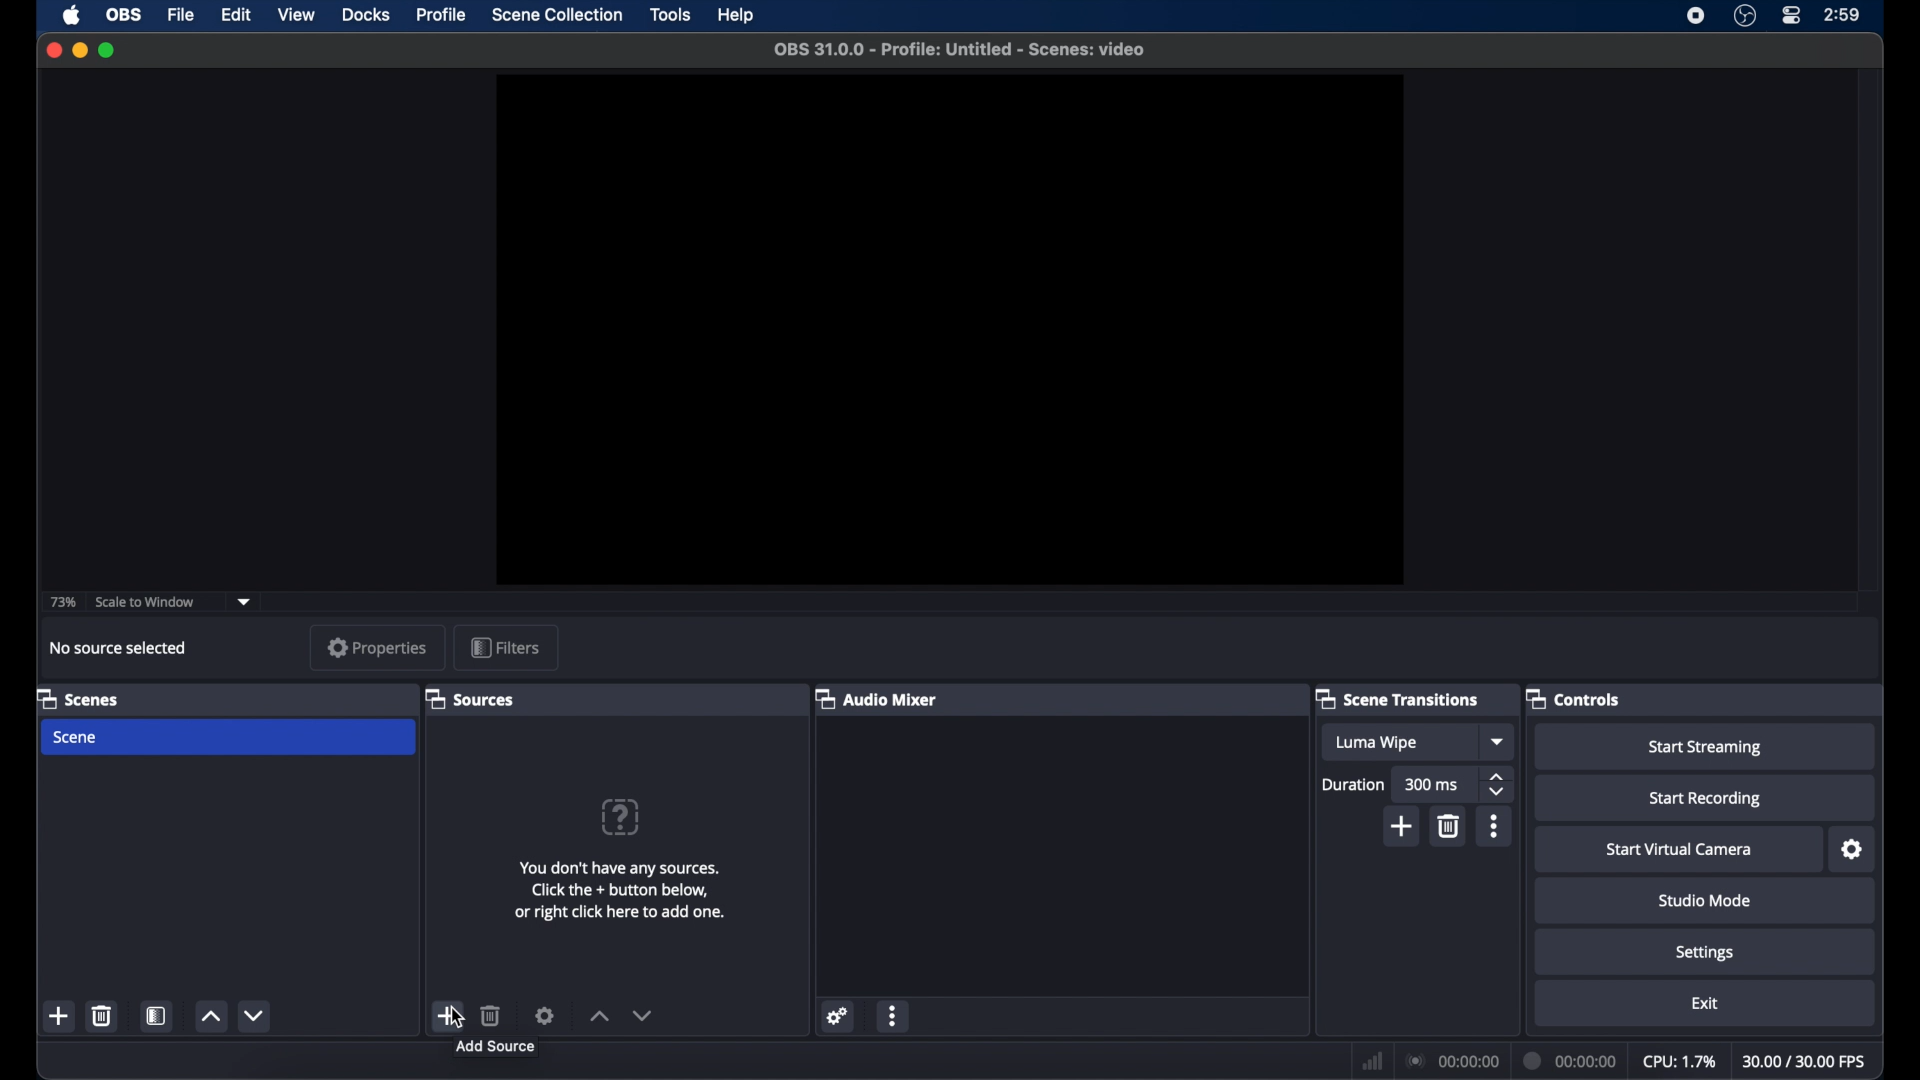 The height and width of the screenshot is (1080, 1920). Describe the element at coordinates (79, 50) in the screenshot. I see `minimize` at that location.